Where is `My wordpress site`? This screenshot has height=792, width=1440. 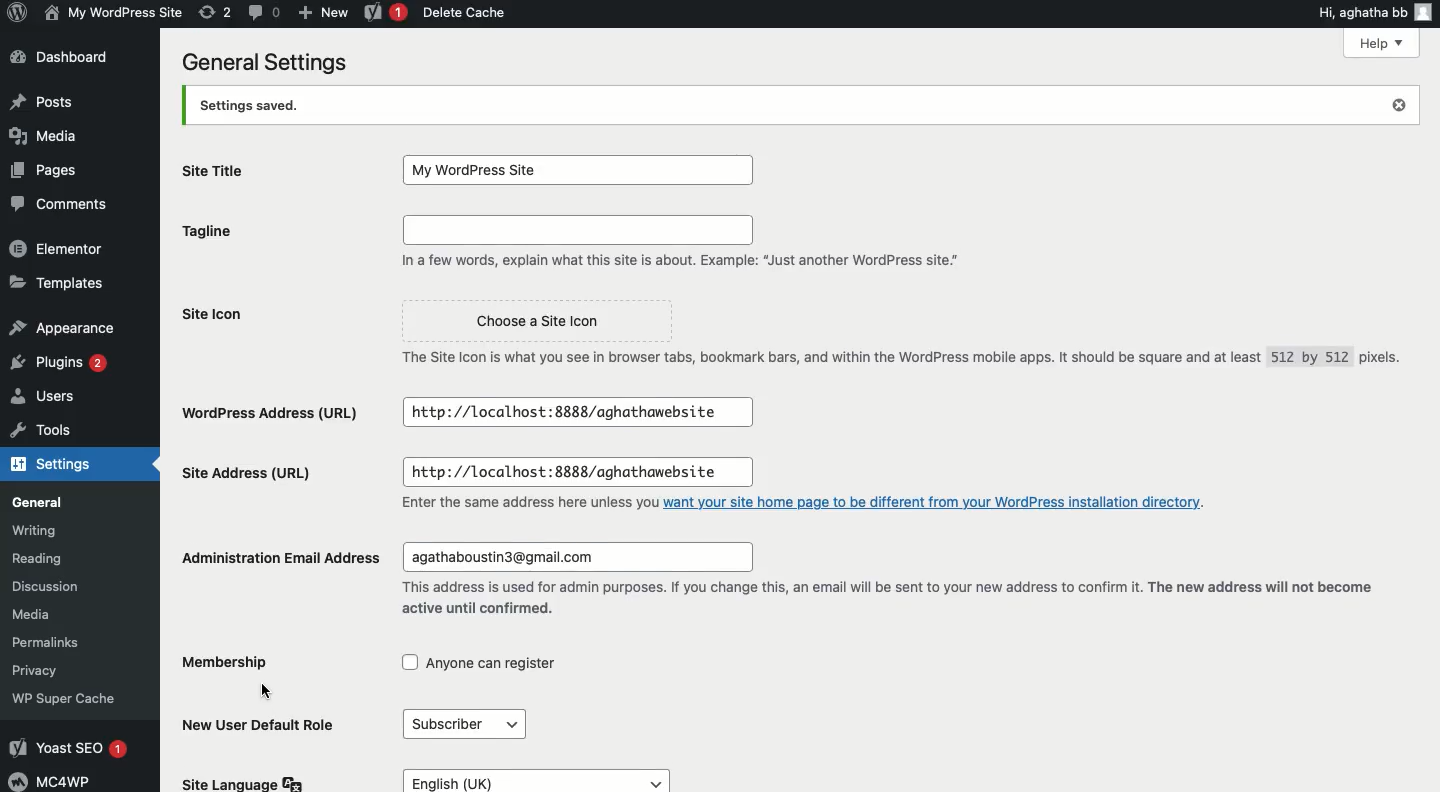 My wordpress site is located at coordinates (111, 14).